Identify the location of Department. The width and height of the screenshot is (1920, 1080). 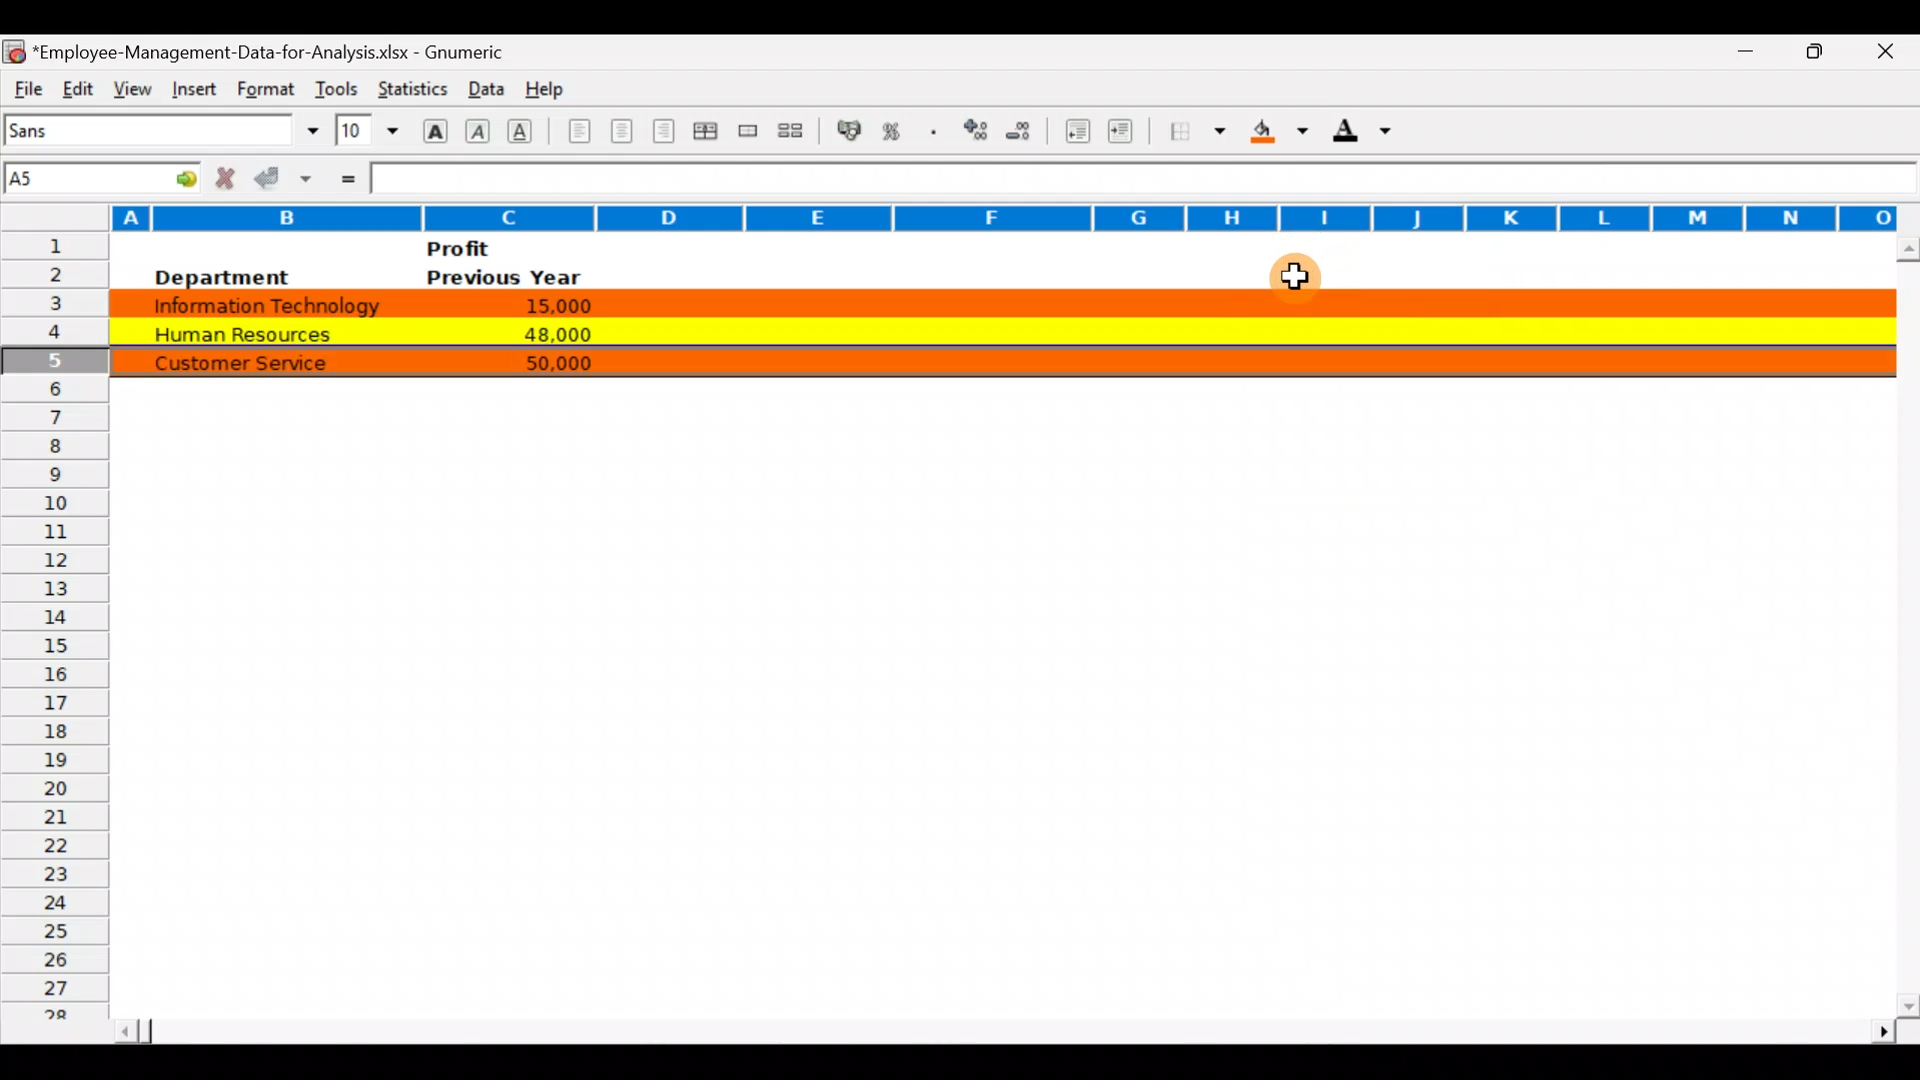
(220, 277).